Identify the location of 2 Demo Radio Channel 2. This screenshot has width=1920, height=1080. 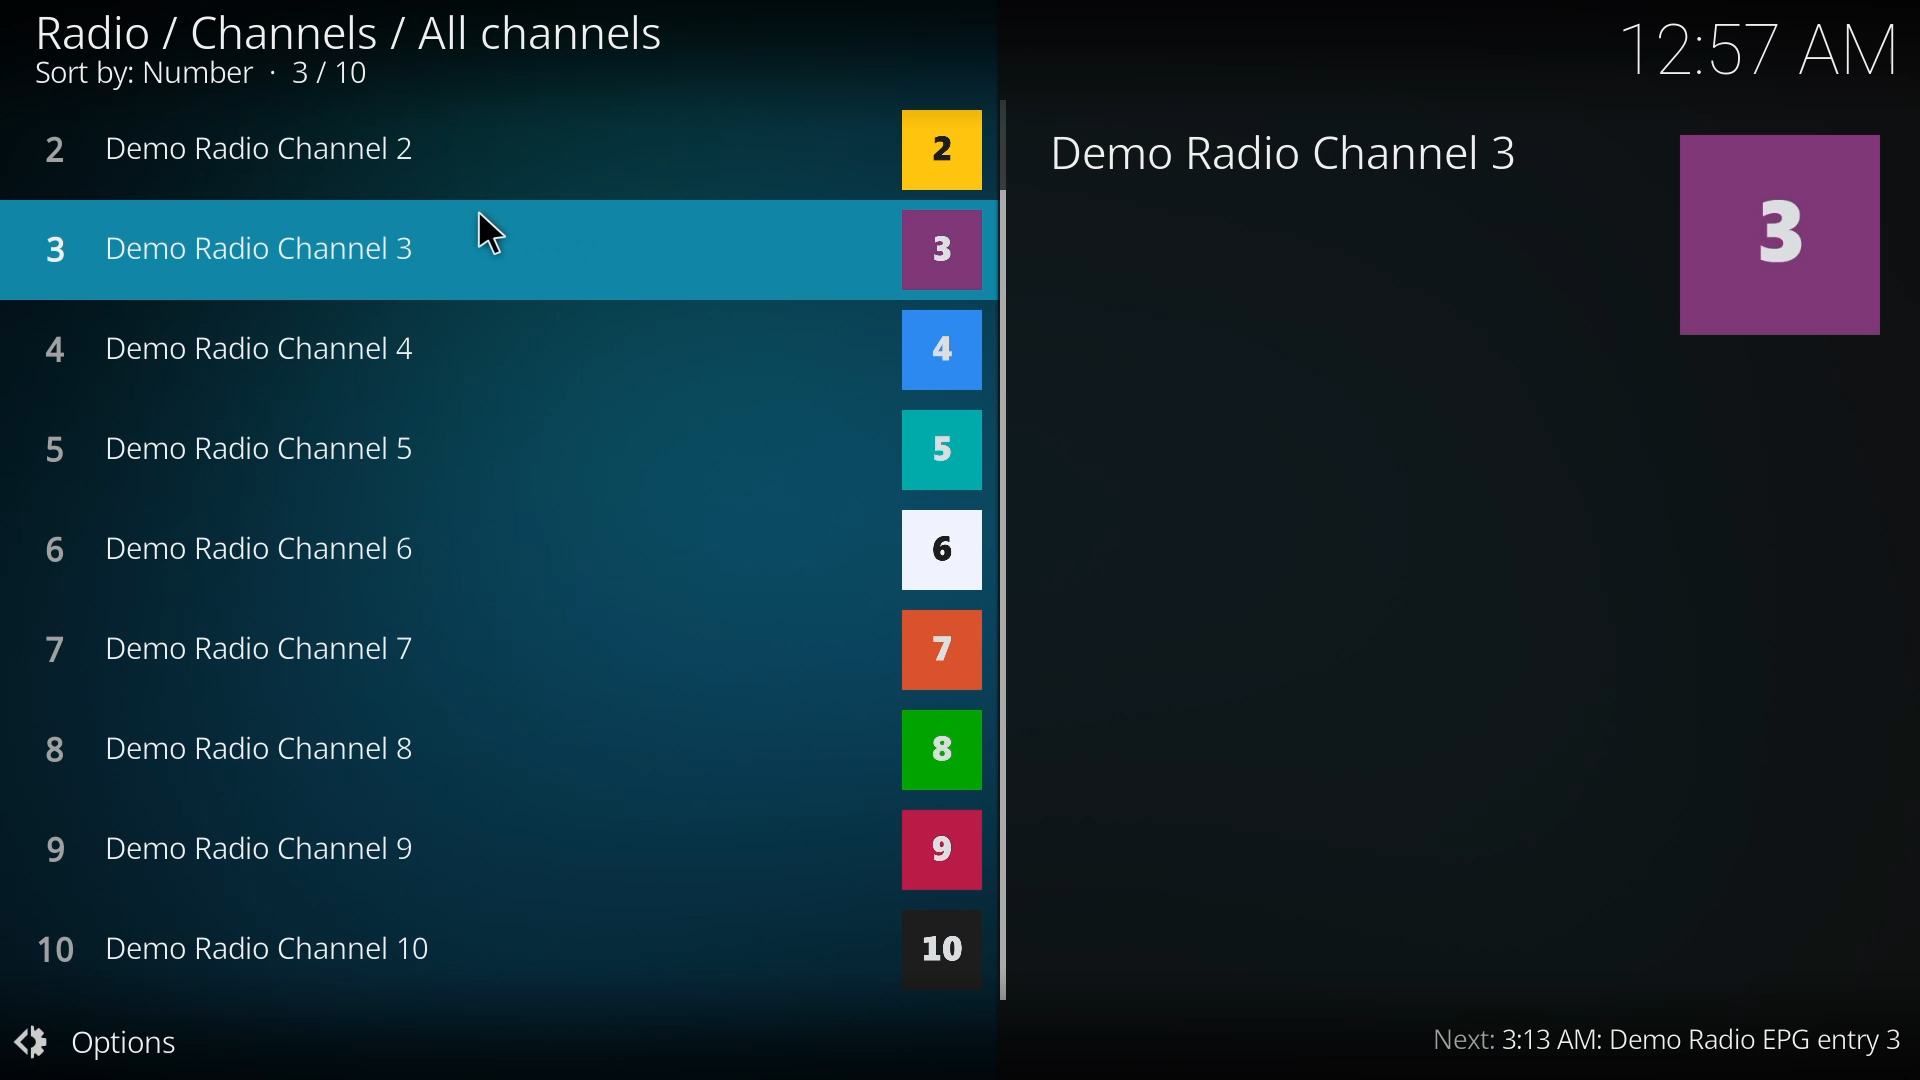
(244, 151).